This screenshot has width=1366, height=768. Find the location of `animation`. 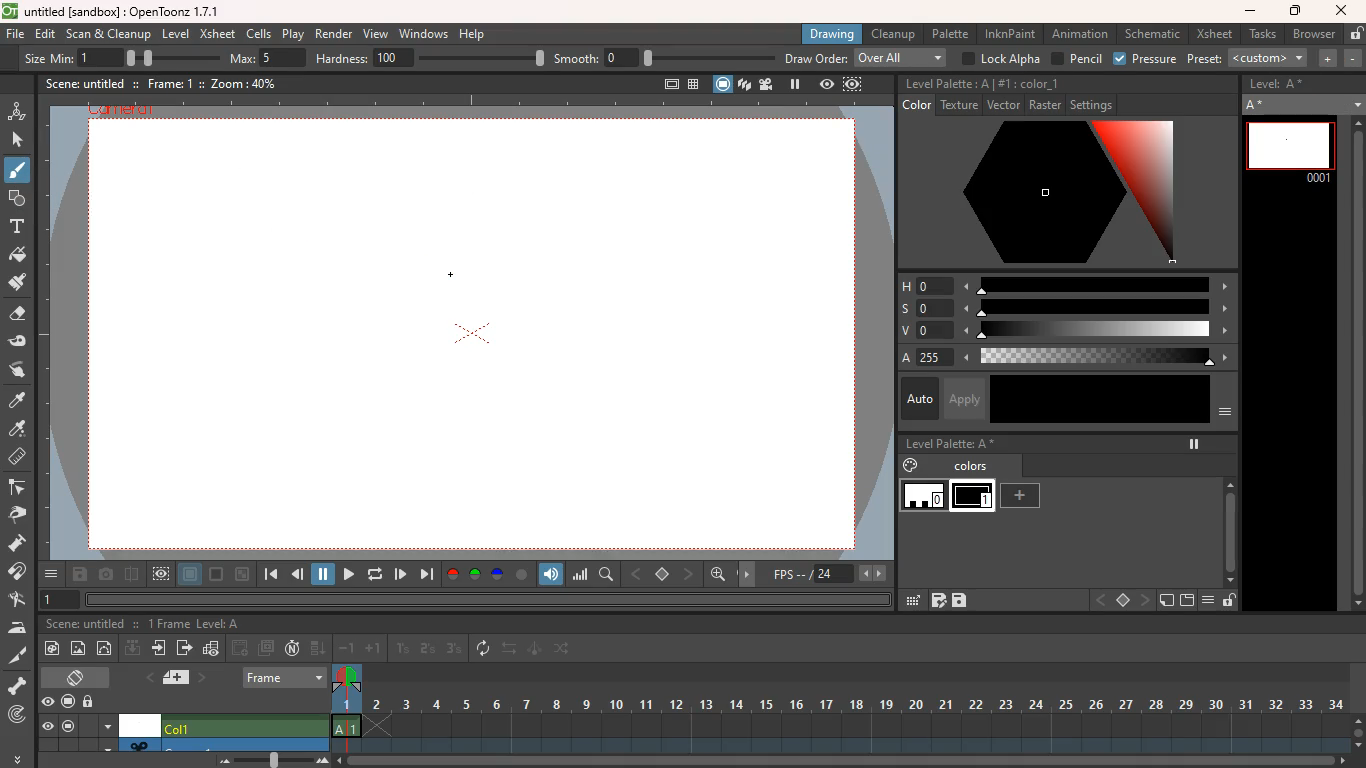

animation is located at coordinates (18, 109).